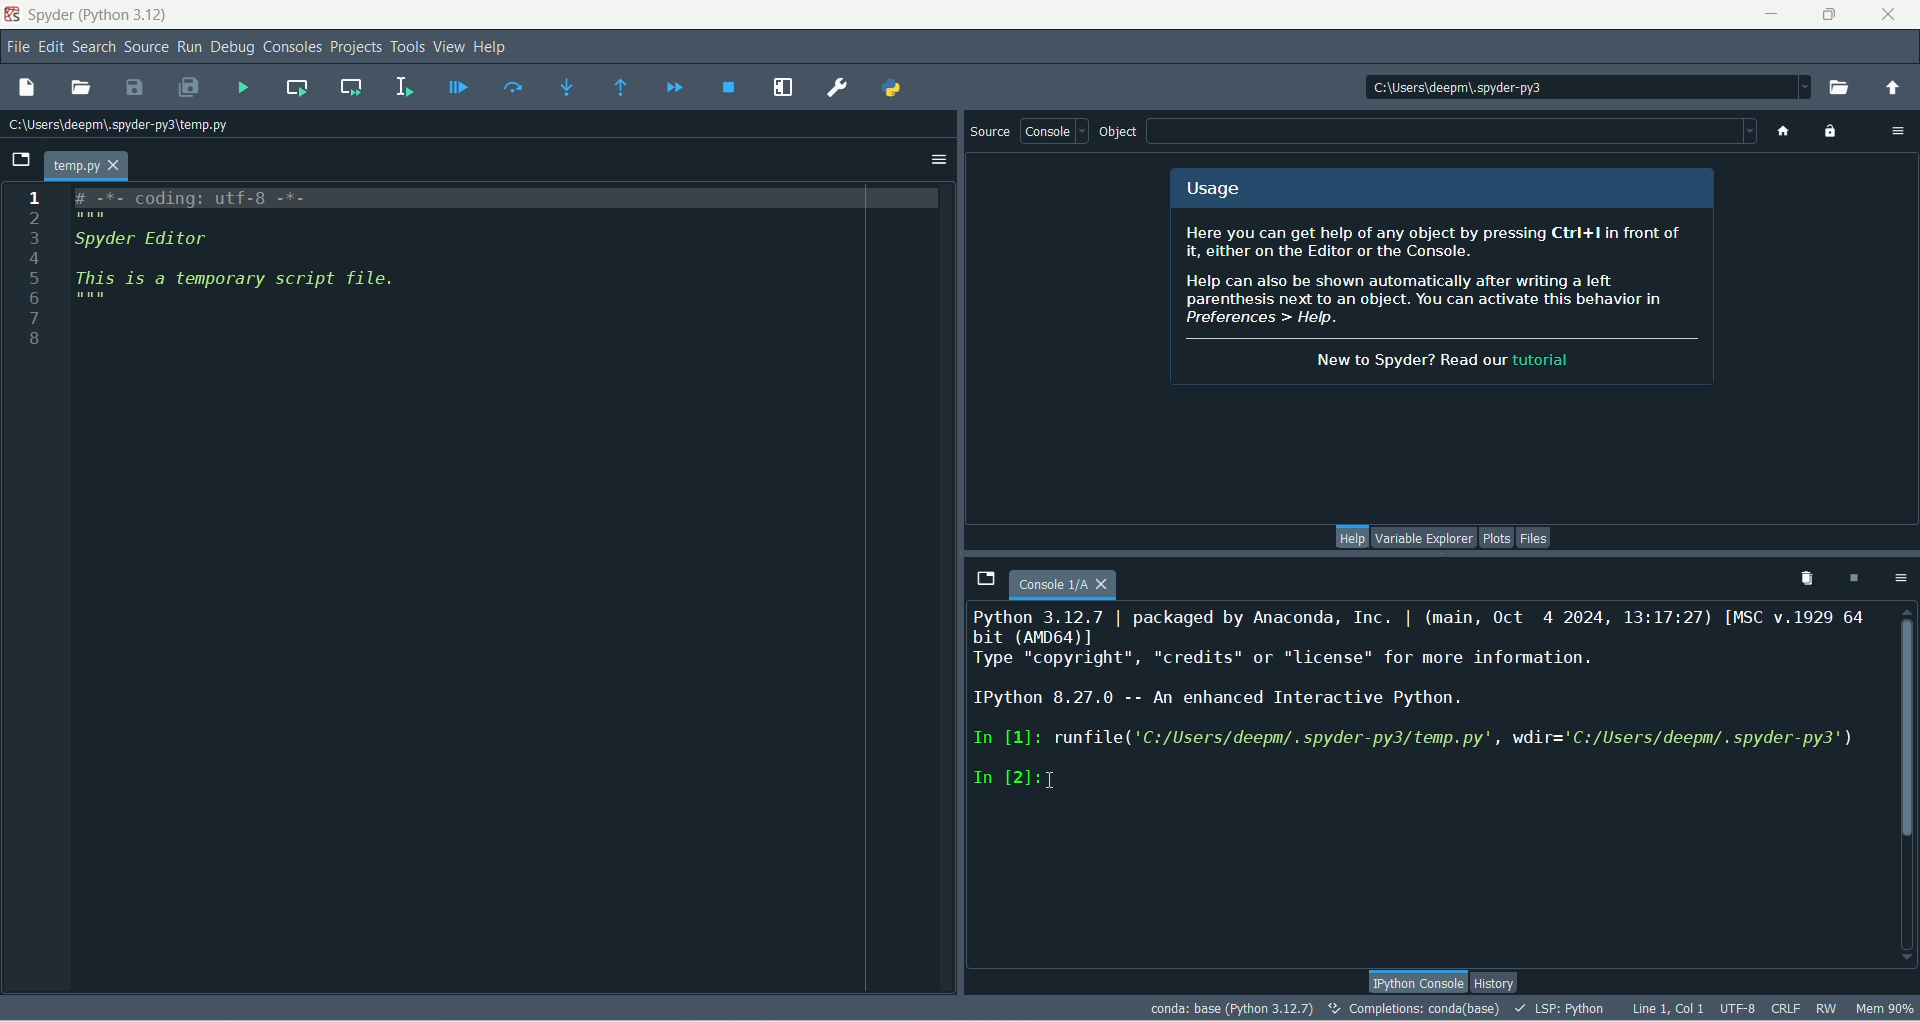 This screenshot has height=1022, width=1920. I want to click on help, so click(1349, 535).